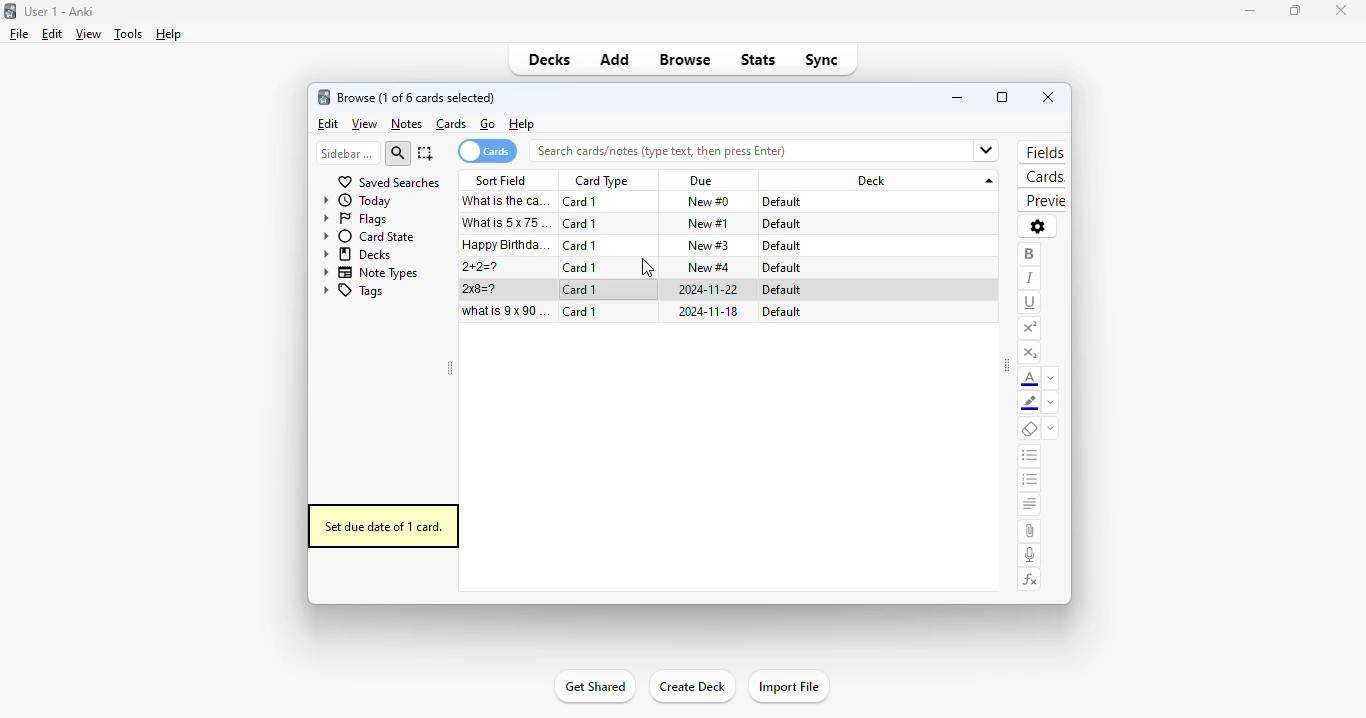 Image resolution: width=1366 pixels, height=718 pixels. Describe the element at coordinates (1042, 178) in the screenshot. I see `cards` at that location.